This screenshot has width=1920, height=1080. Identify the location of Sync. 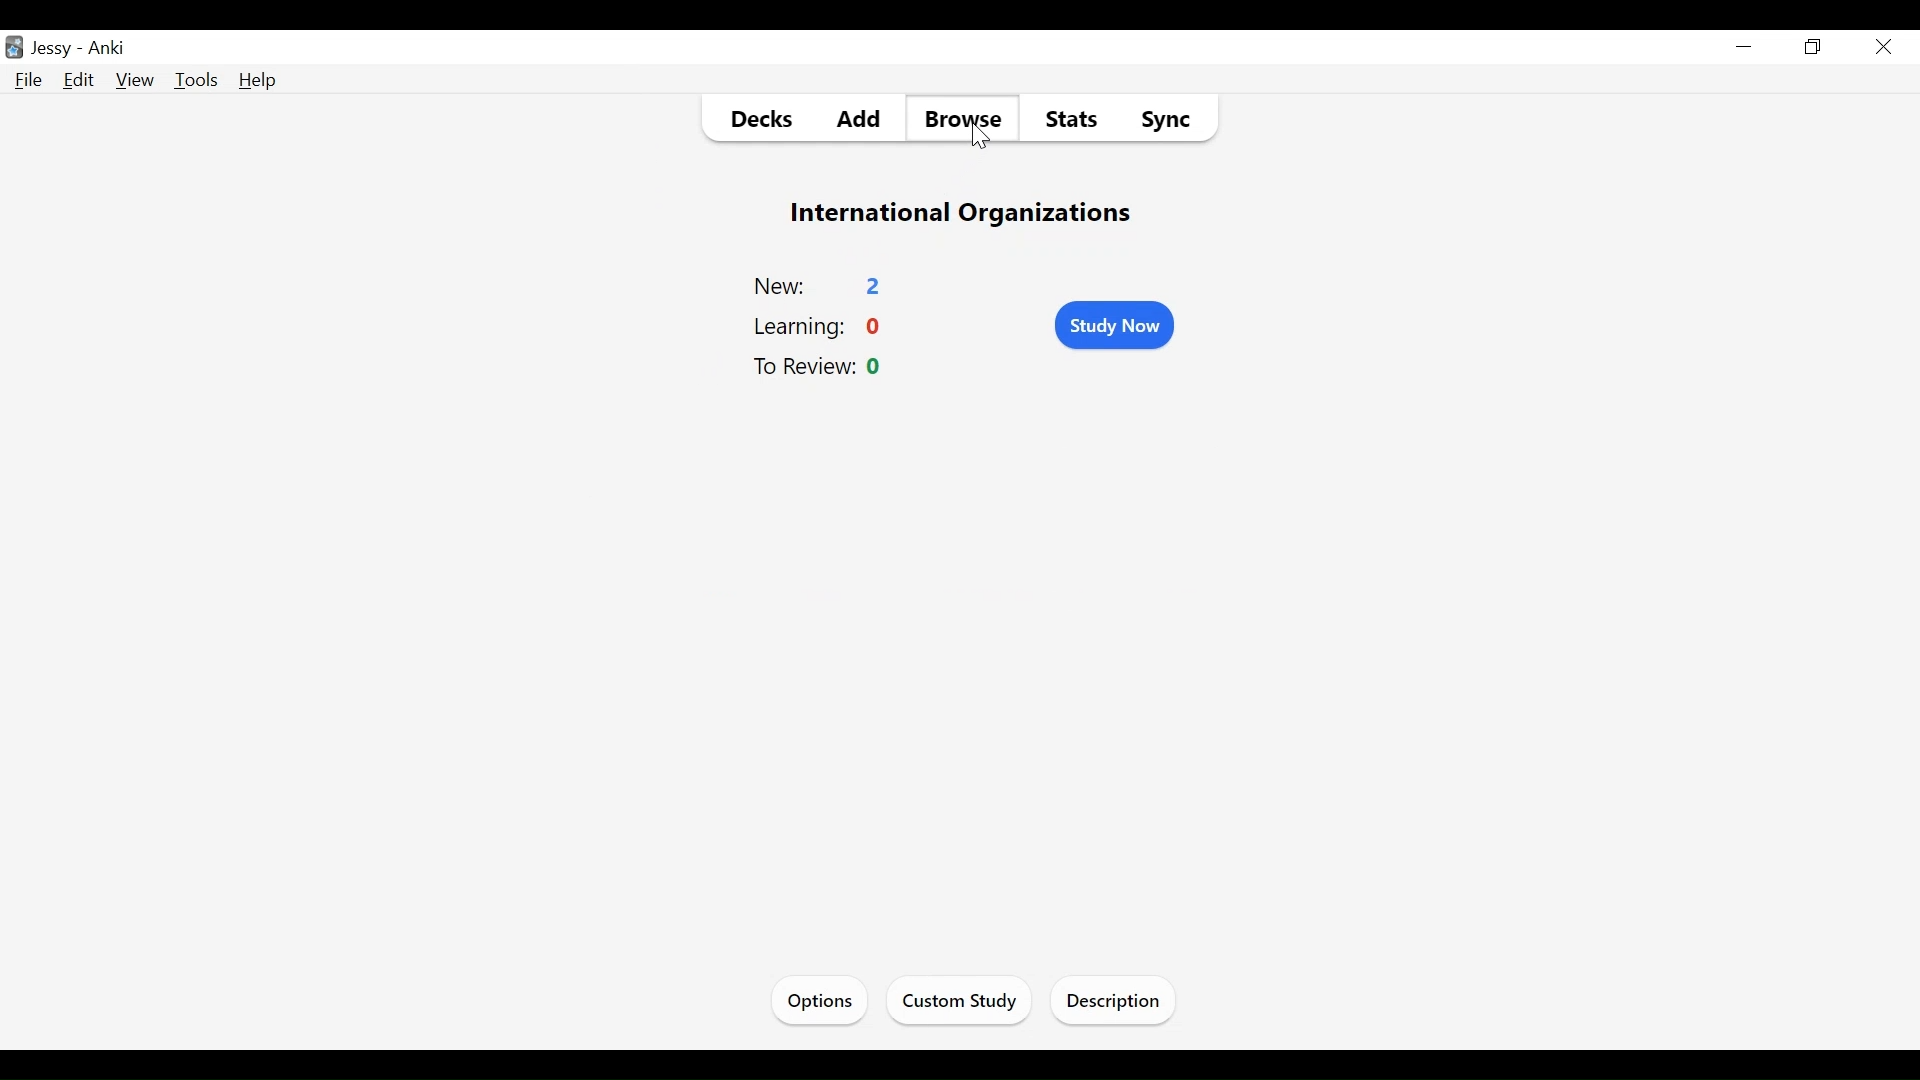
(1169, 121).